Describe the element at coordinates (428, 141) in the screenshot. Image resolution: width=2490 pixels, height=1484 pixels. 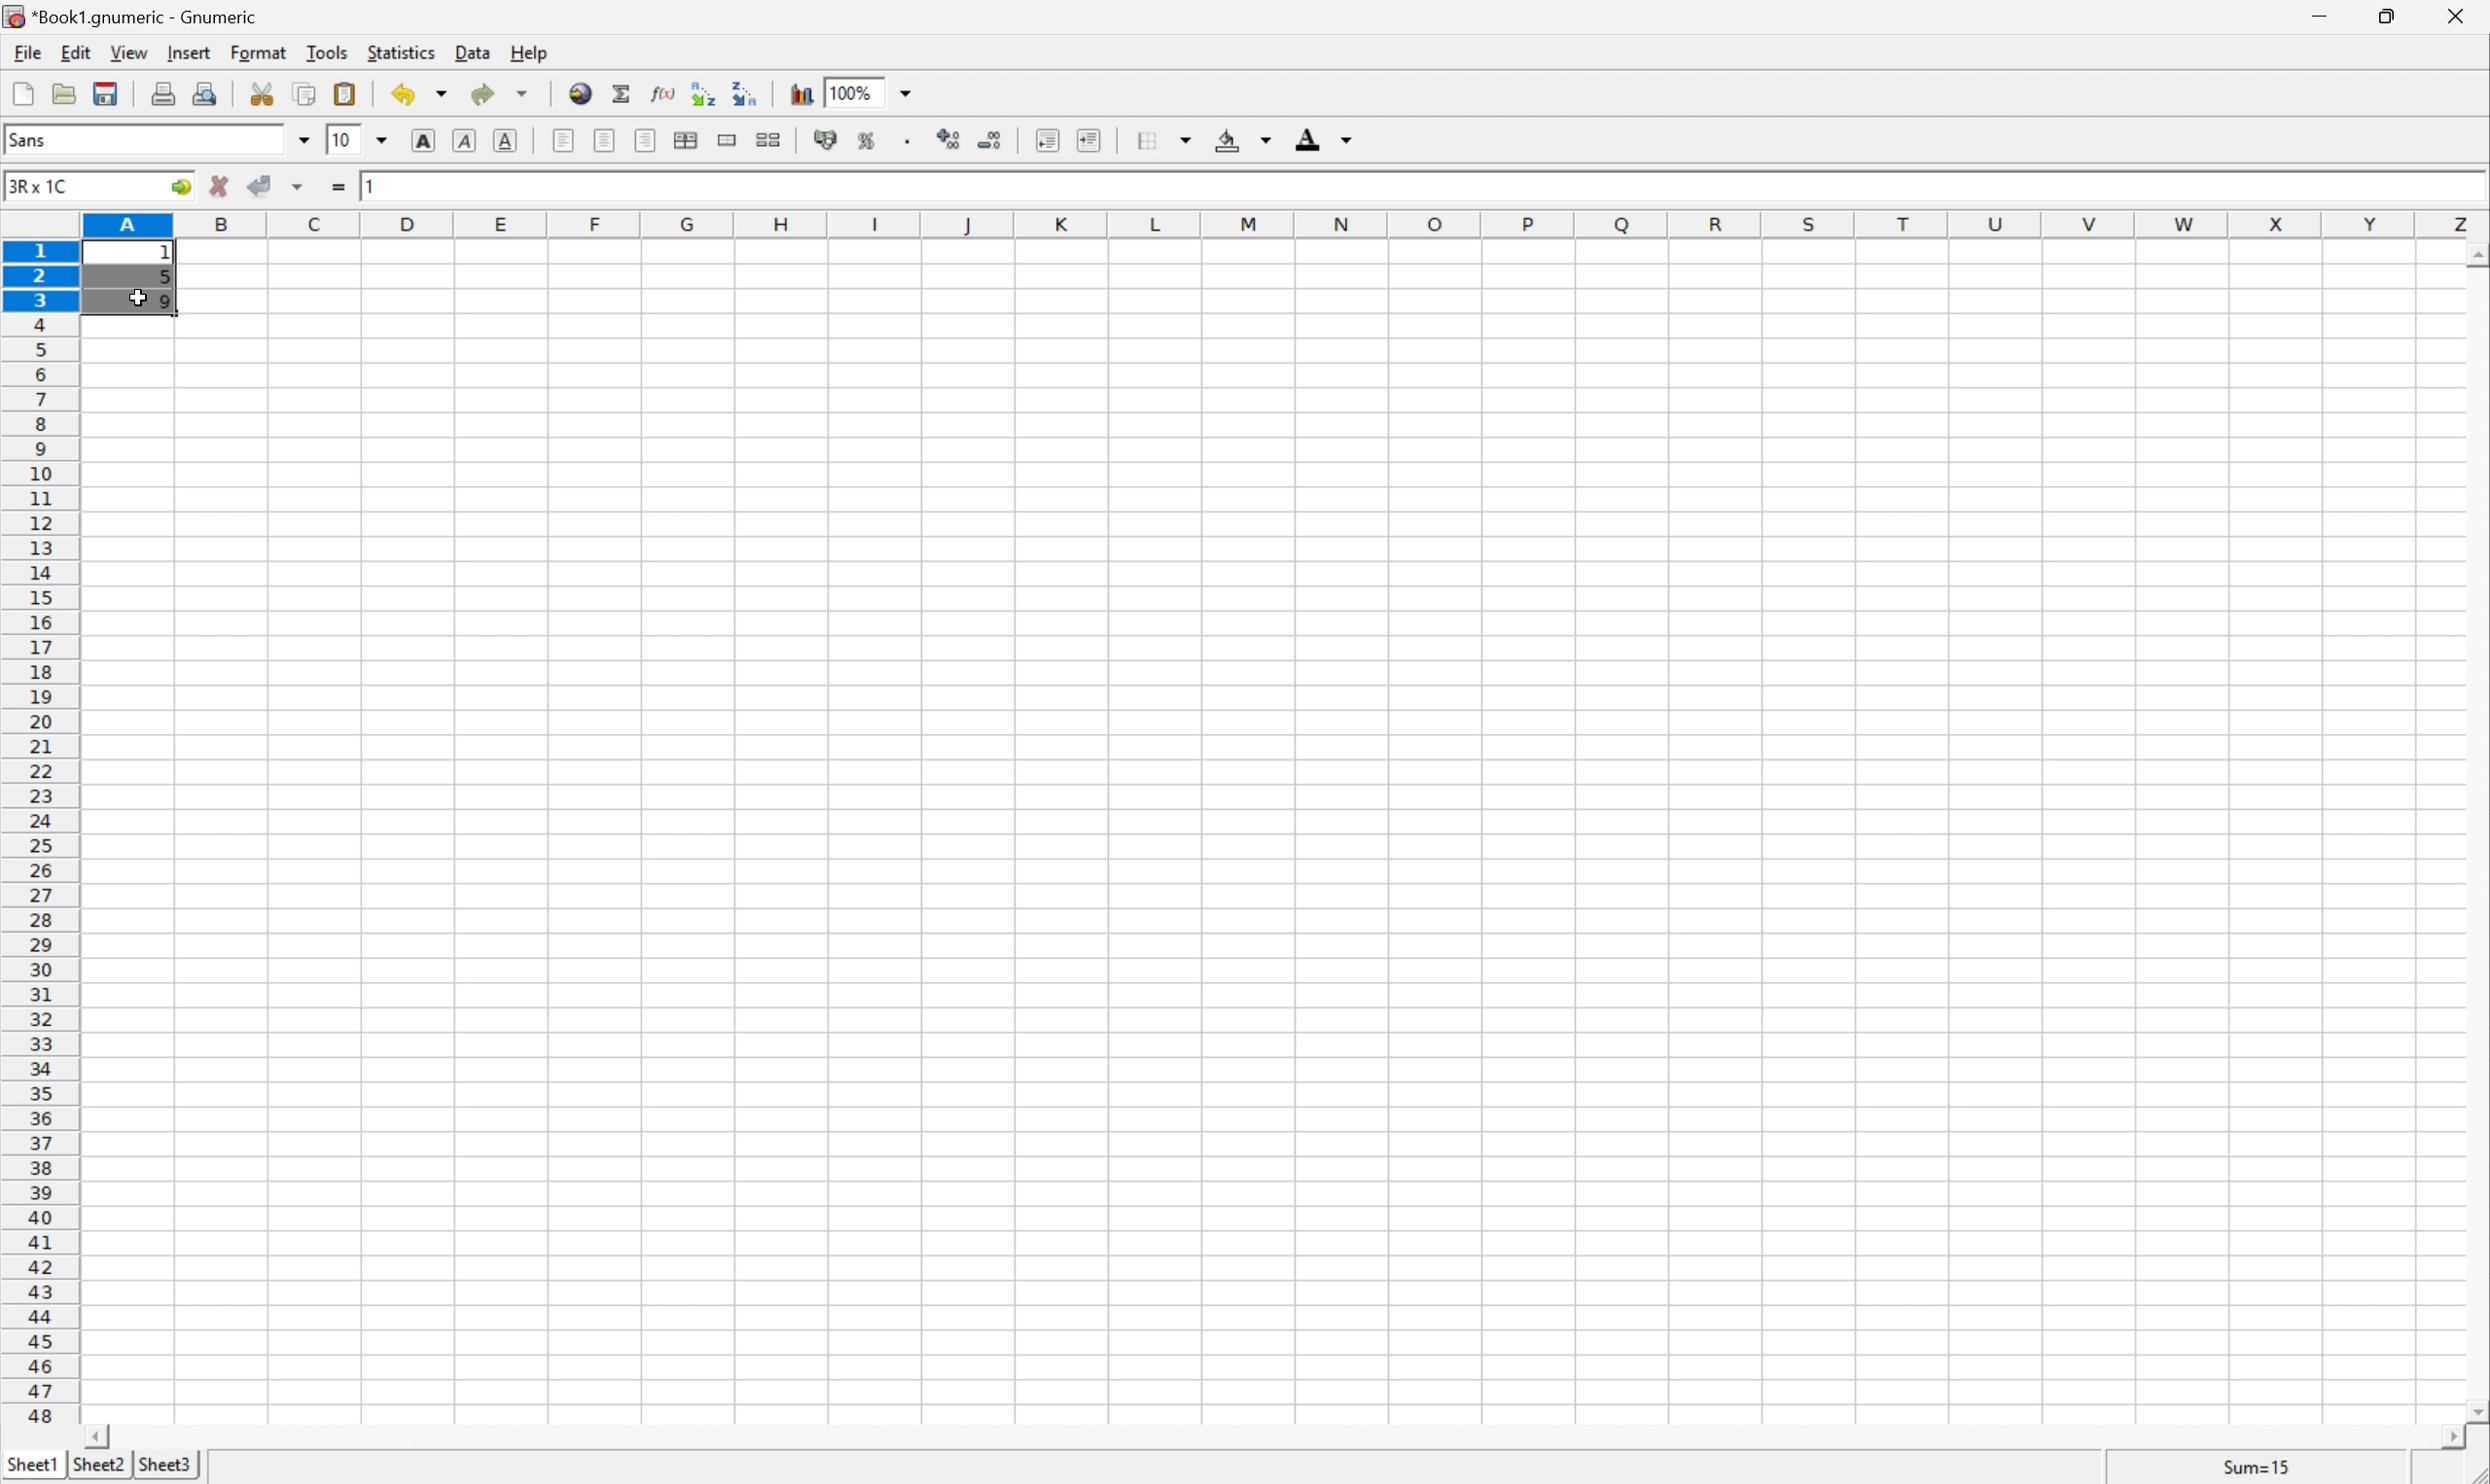
I see `bold` at that location.